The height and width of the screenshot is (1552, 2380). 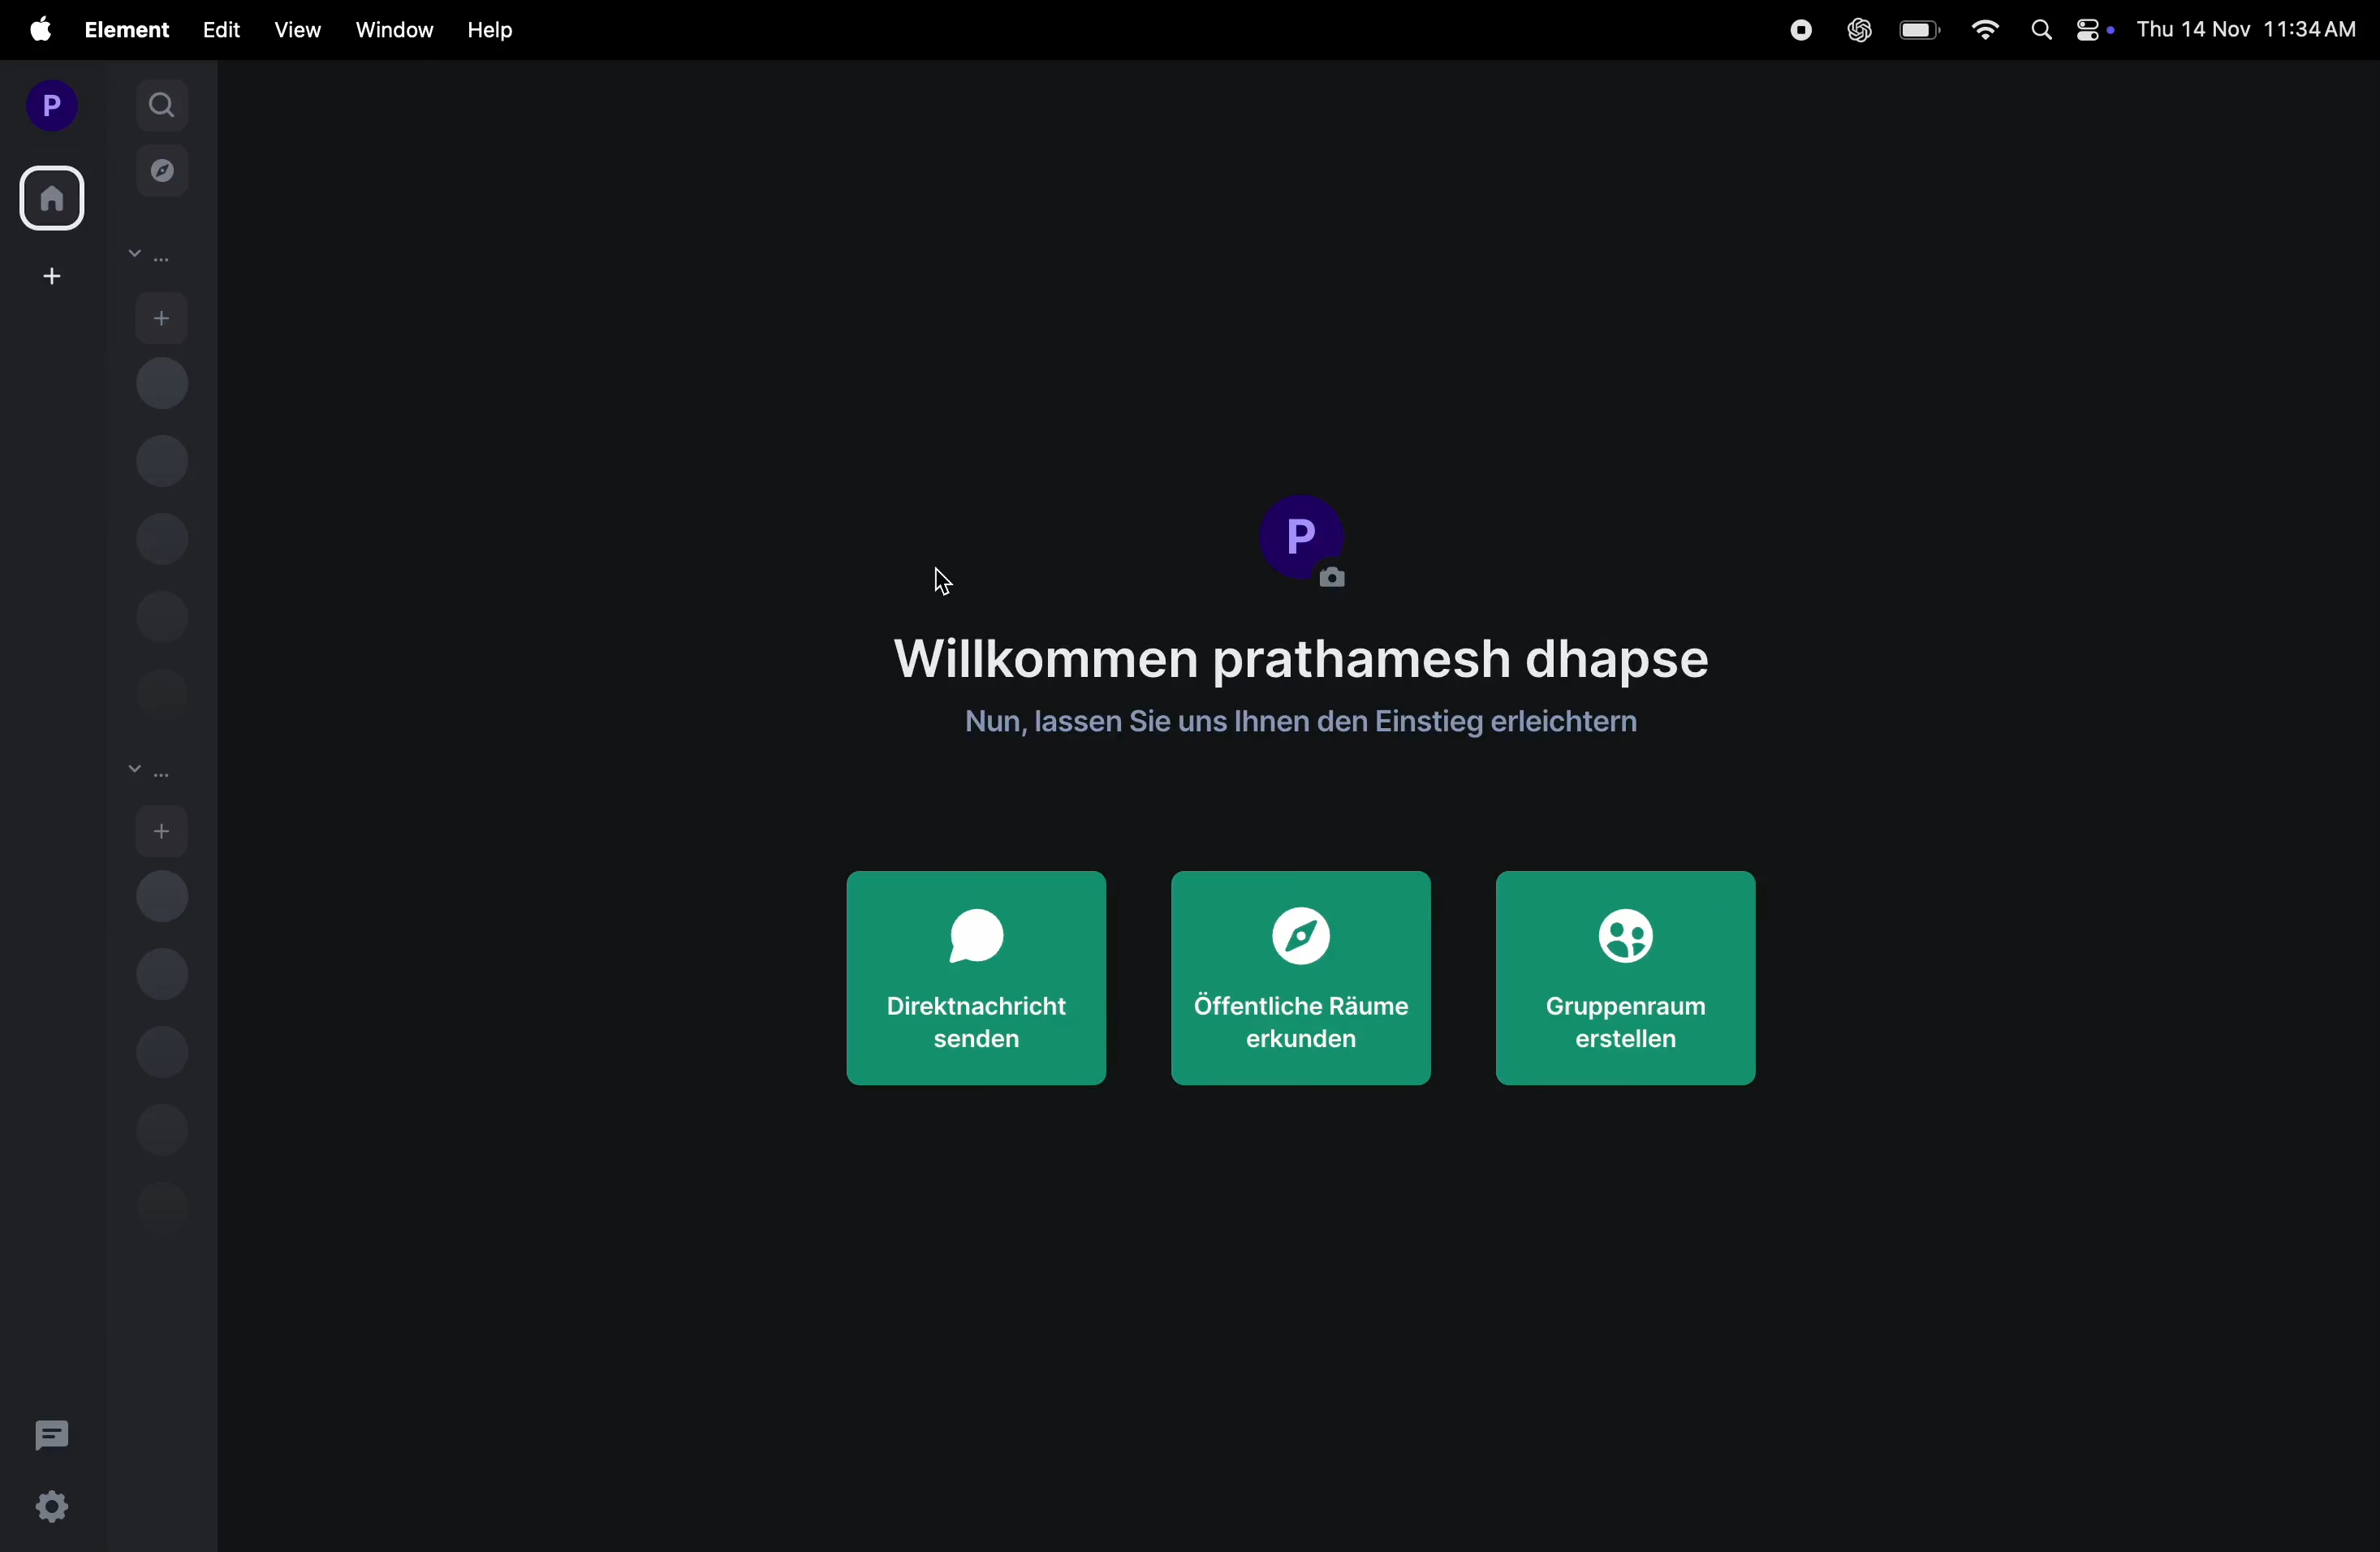 I want to click on people, so click(x=149, y=256).